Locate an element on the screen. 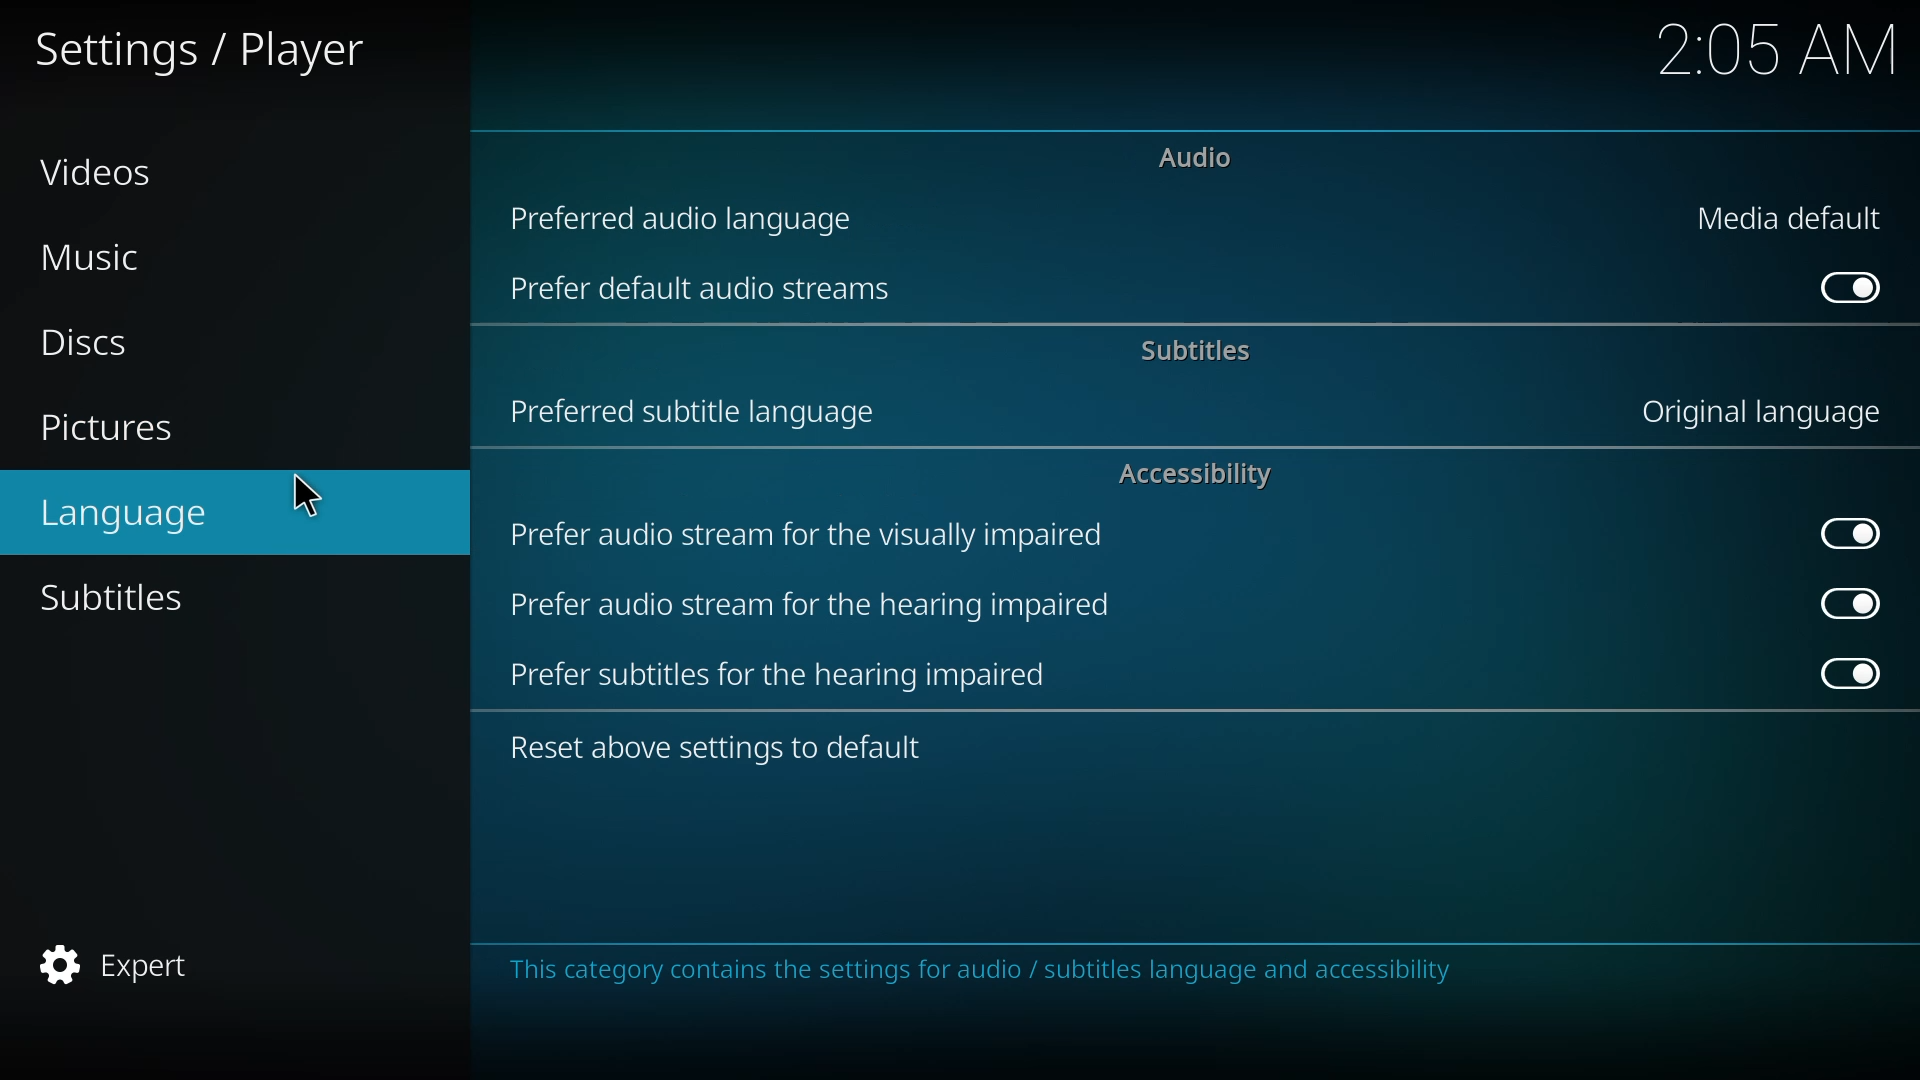  prefer default audio is located at coordinates (705, 288).